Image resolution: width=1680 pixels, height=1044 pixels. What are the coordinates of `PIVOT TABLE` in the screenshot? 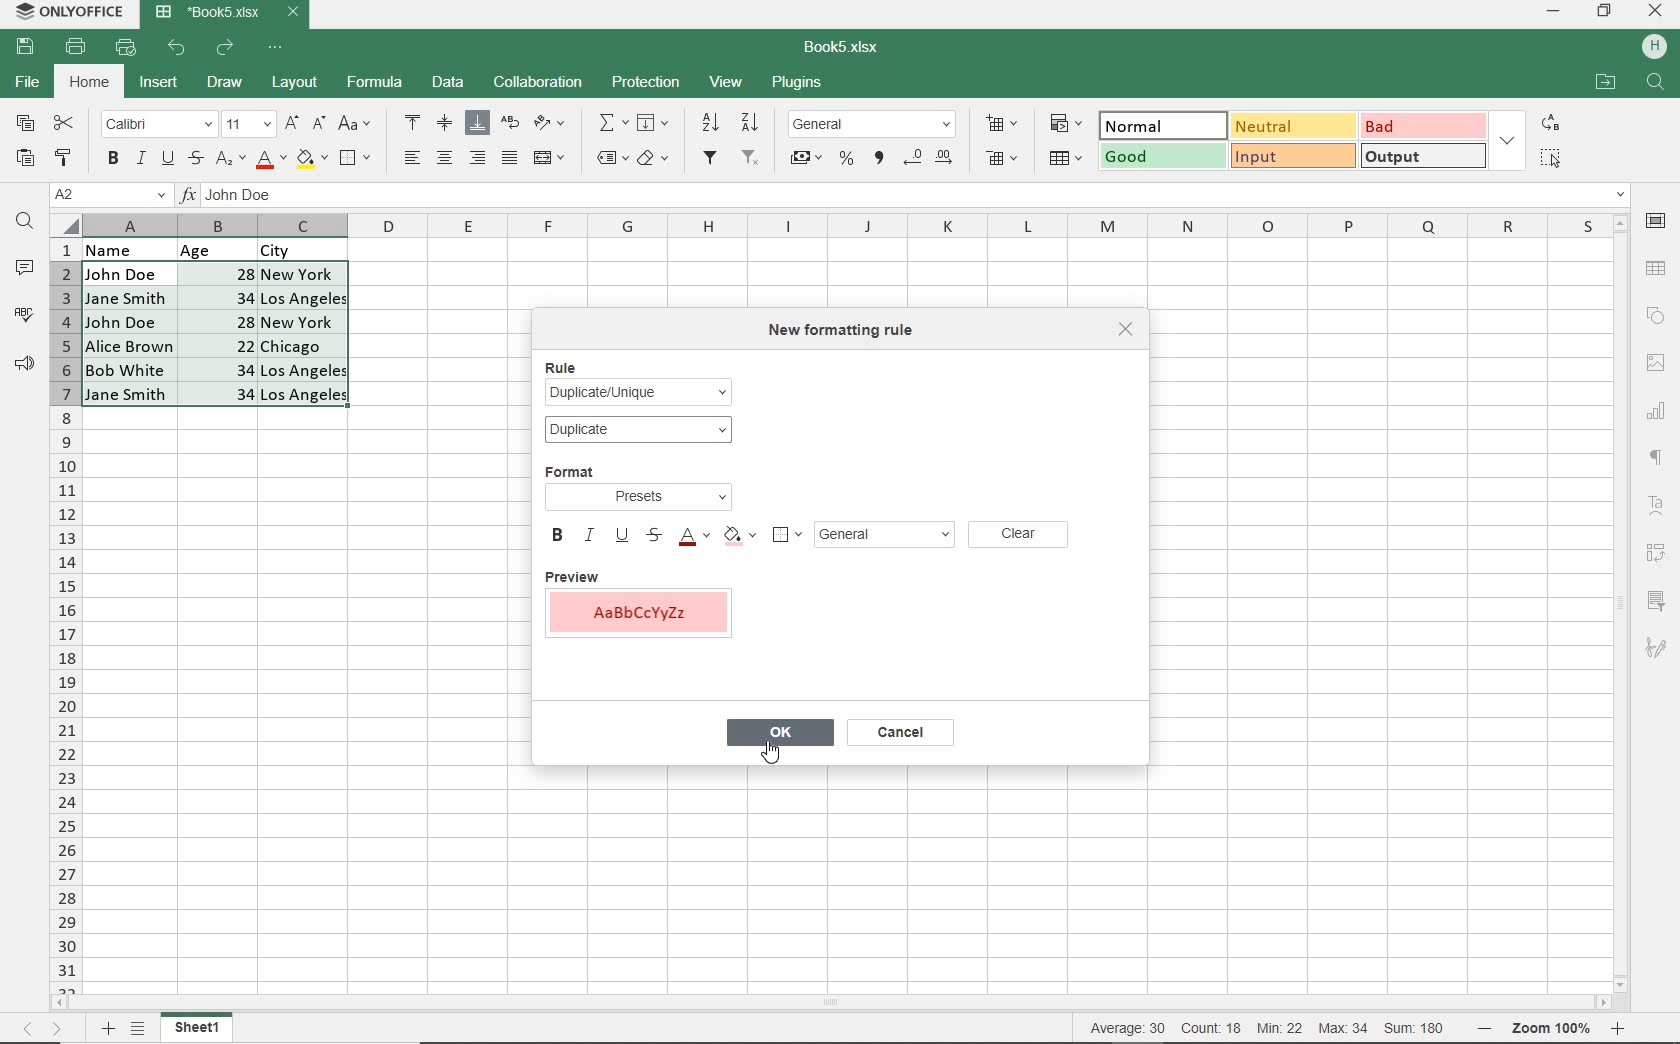 It's located at (1658, 553).